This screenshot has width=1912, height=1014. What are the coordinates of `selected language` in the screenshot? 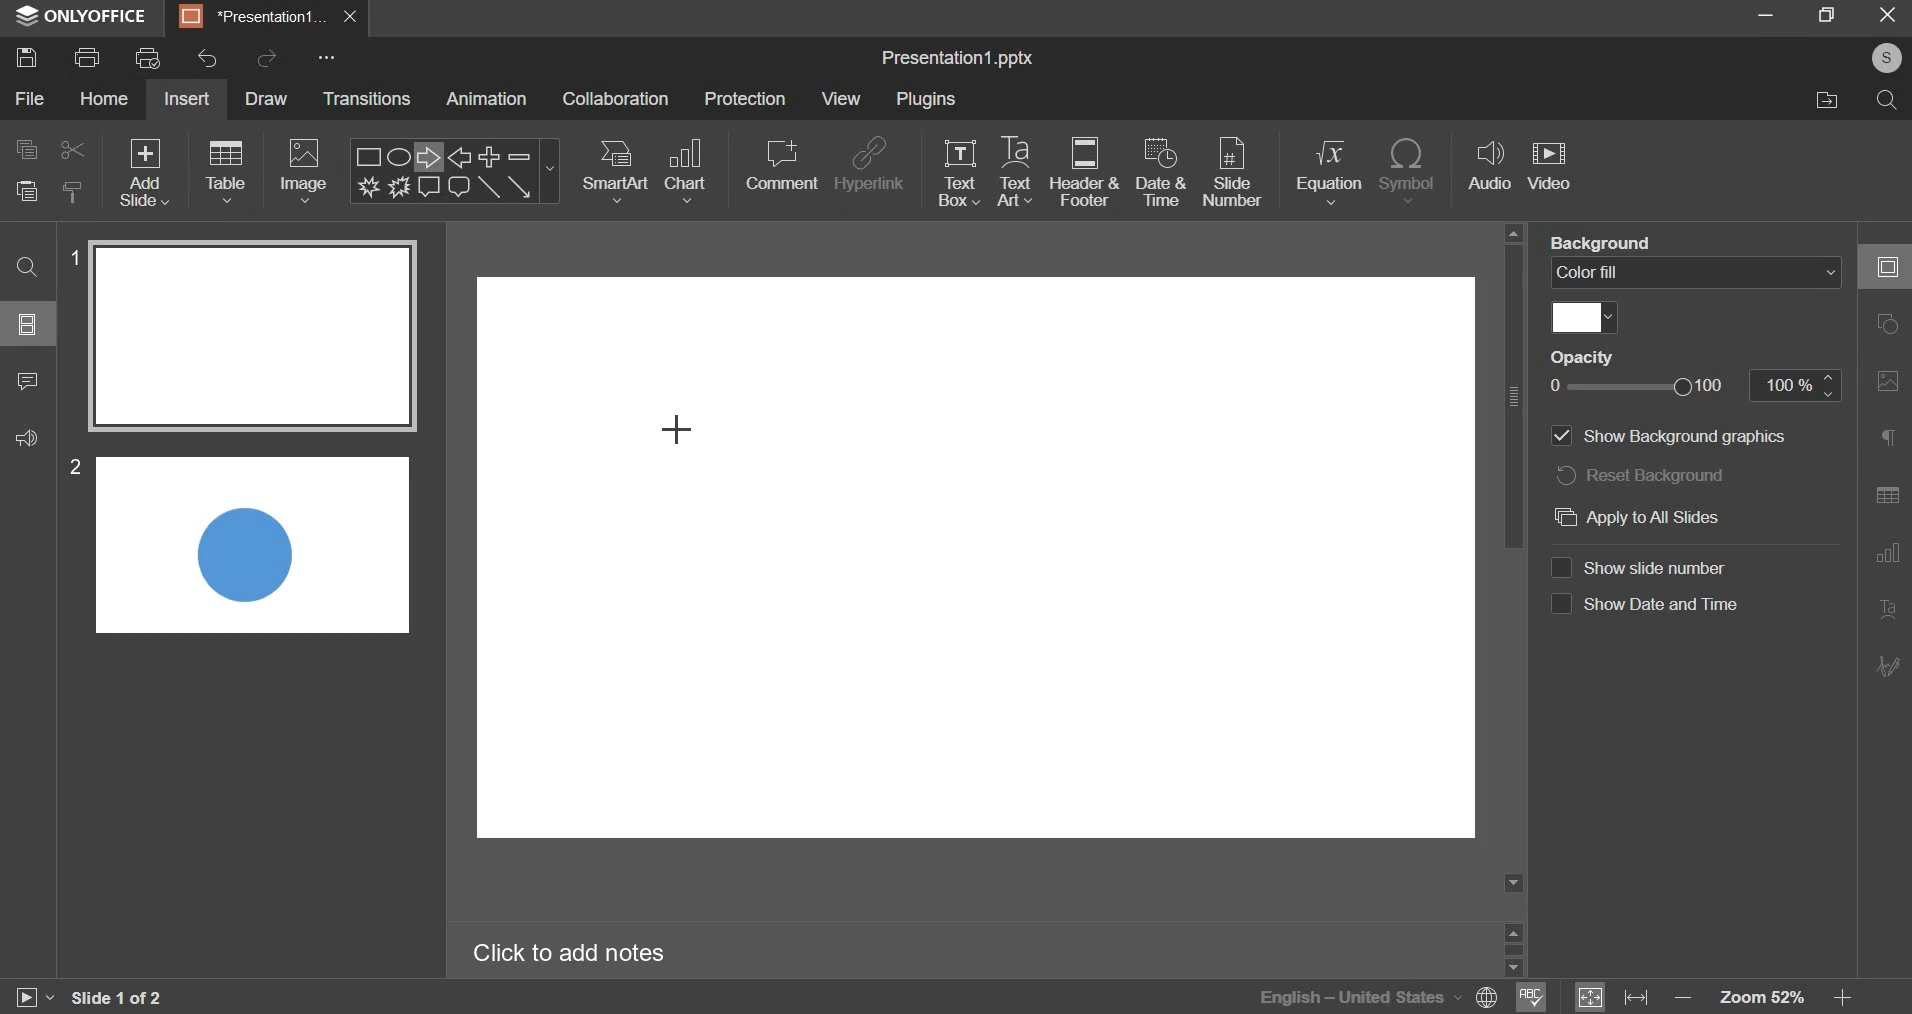 It's located at (1376, 997).